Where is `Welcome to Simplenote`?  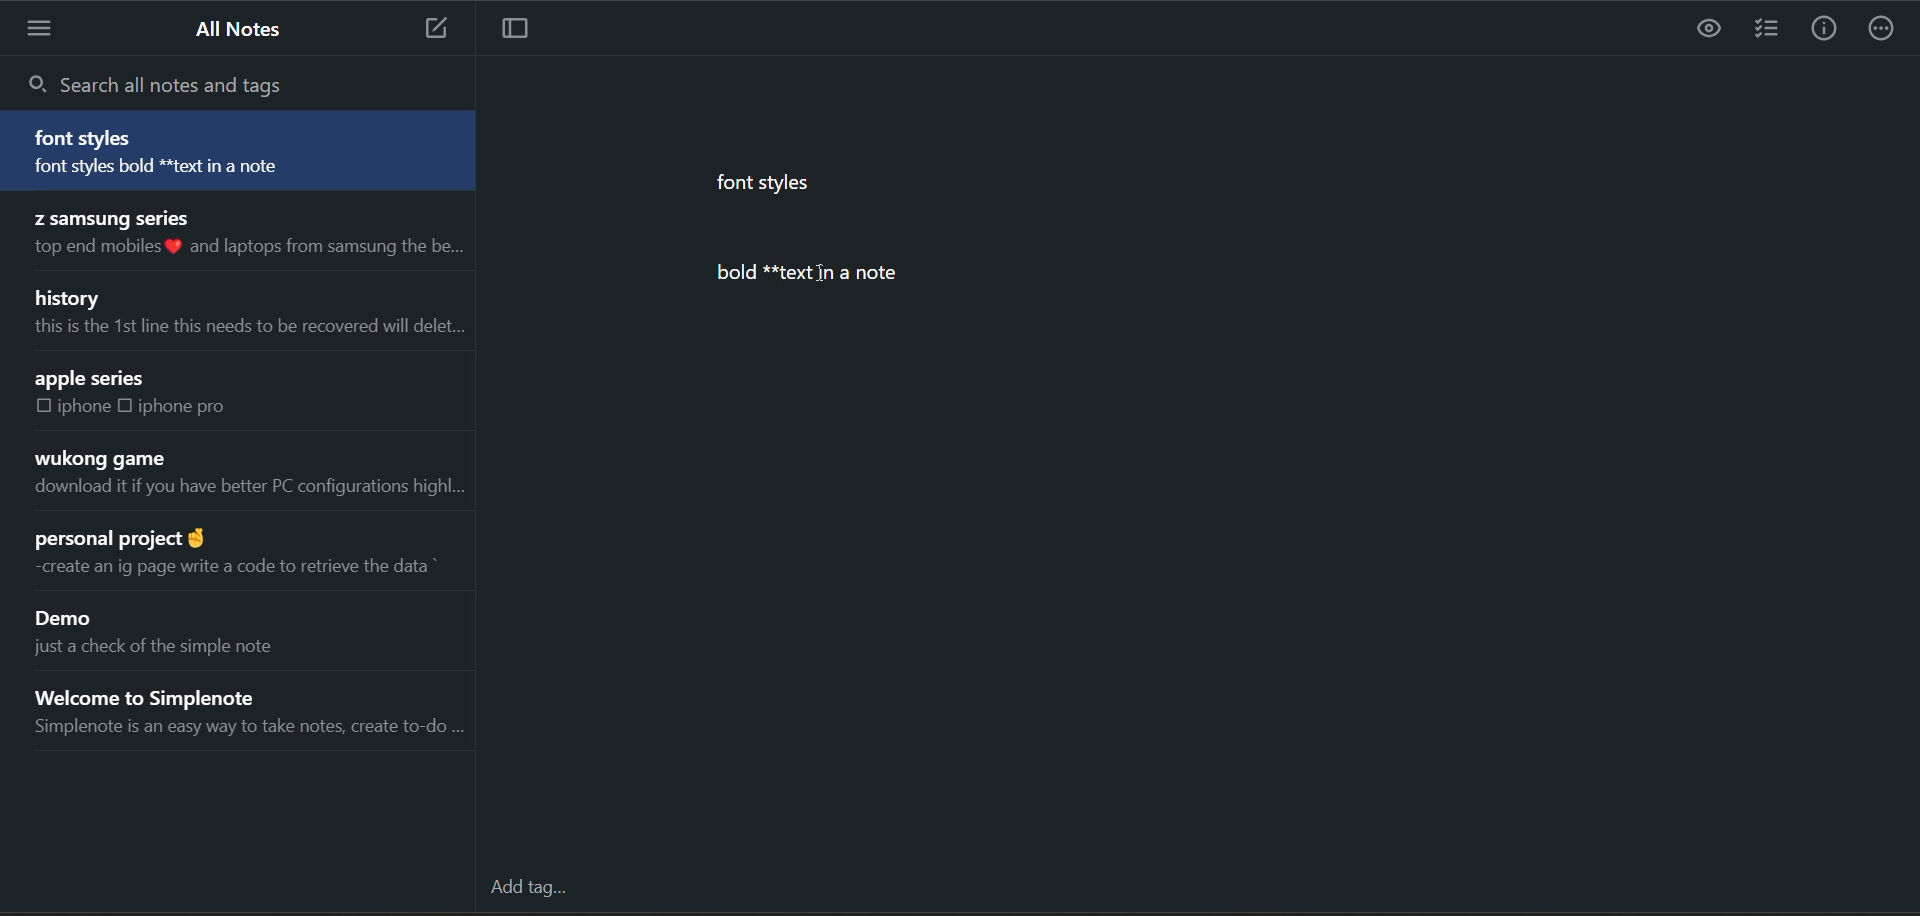 Welcome to Simplenote is located at coordinates (175, 693).